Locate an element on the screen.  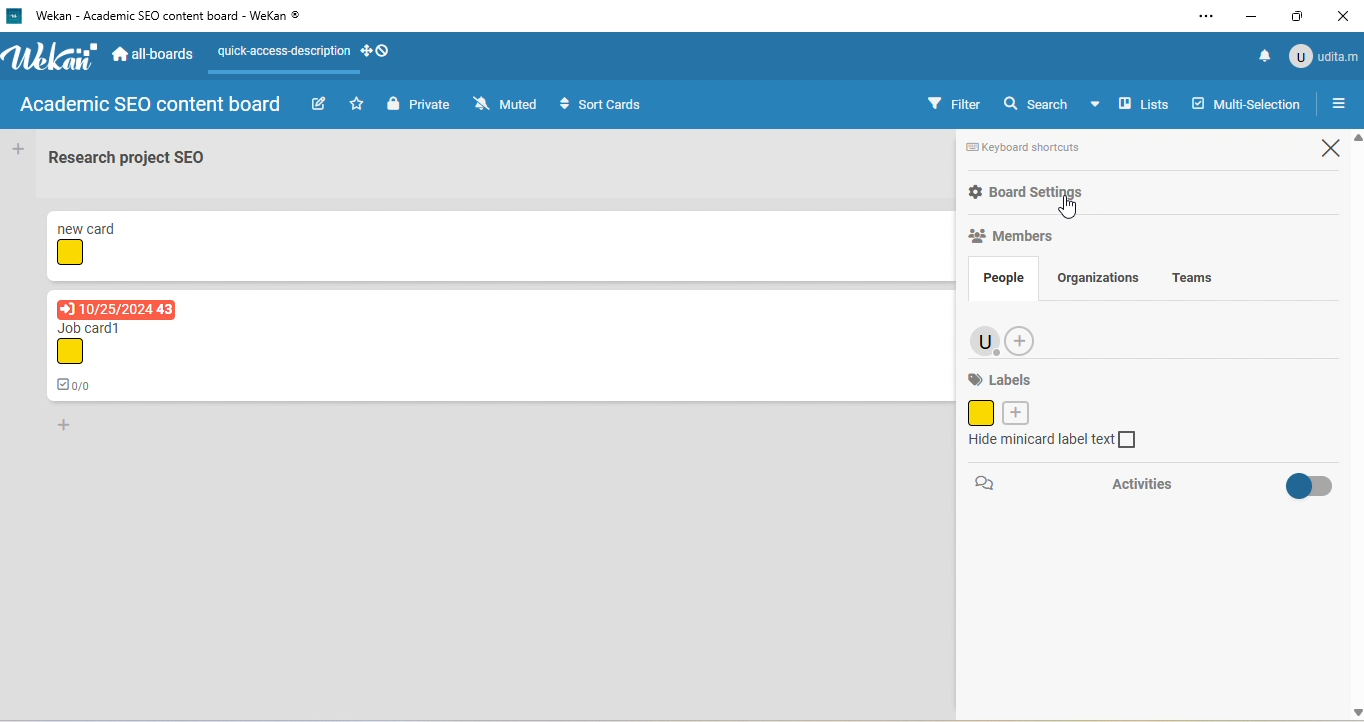
organizations is located at coordinates (1095, 278).